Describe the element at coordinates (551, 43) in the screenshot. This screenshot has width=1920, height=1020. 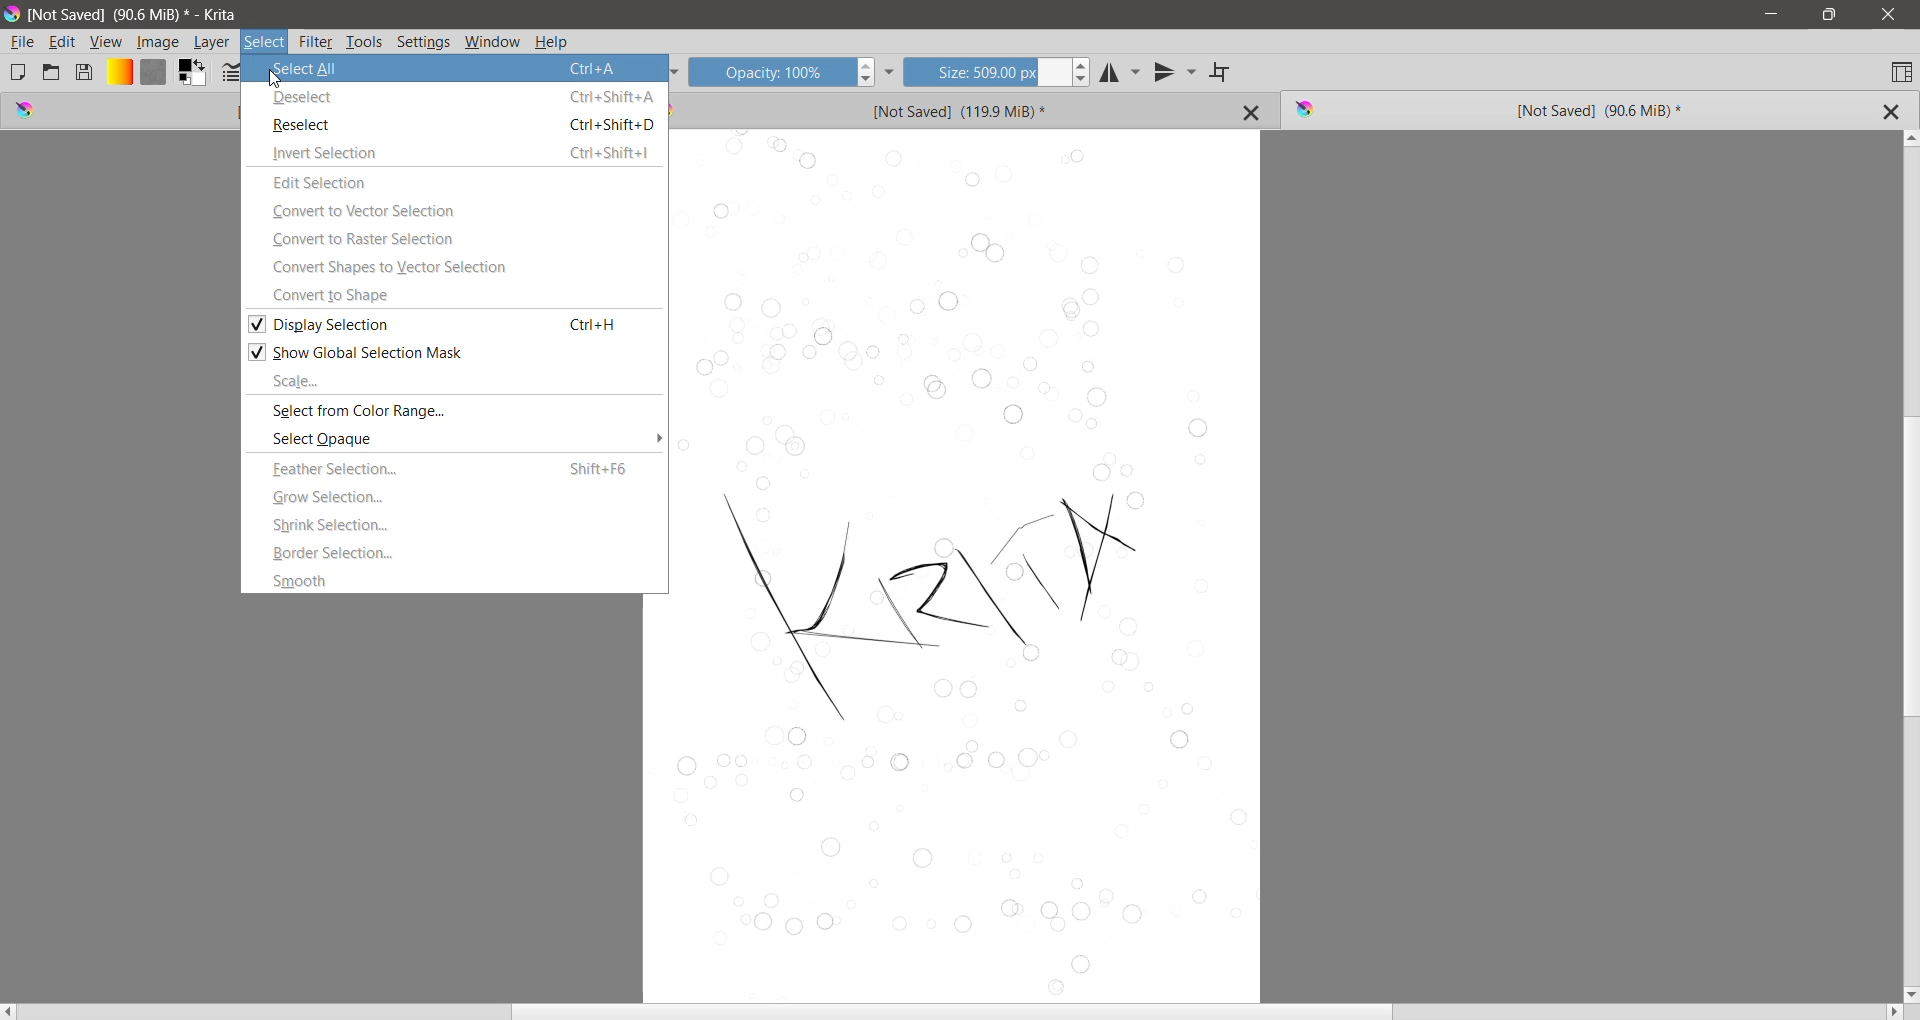
I see `Help` at that location.